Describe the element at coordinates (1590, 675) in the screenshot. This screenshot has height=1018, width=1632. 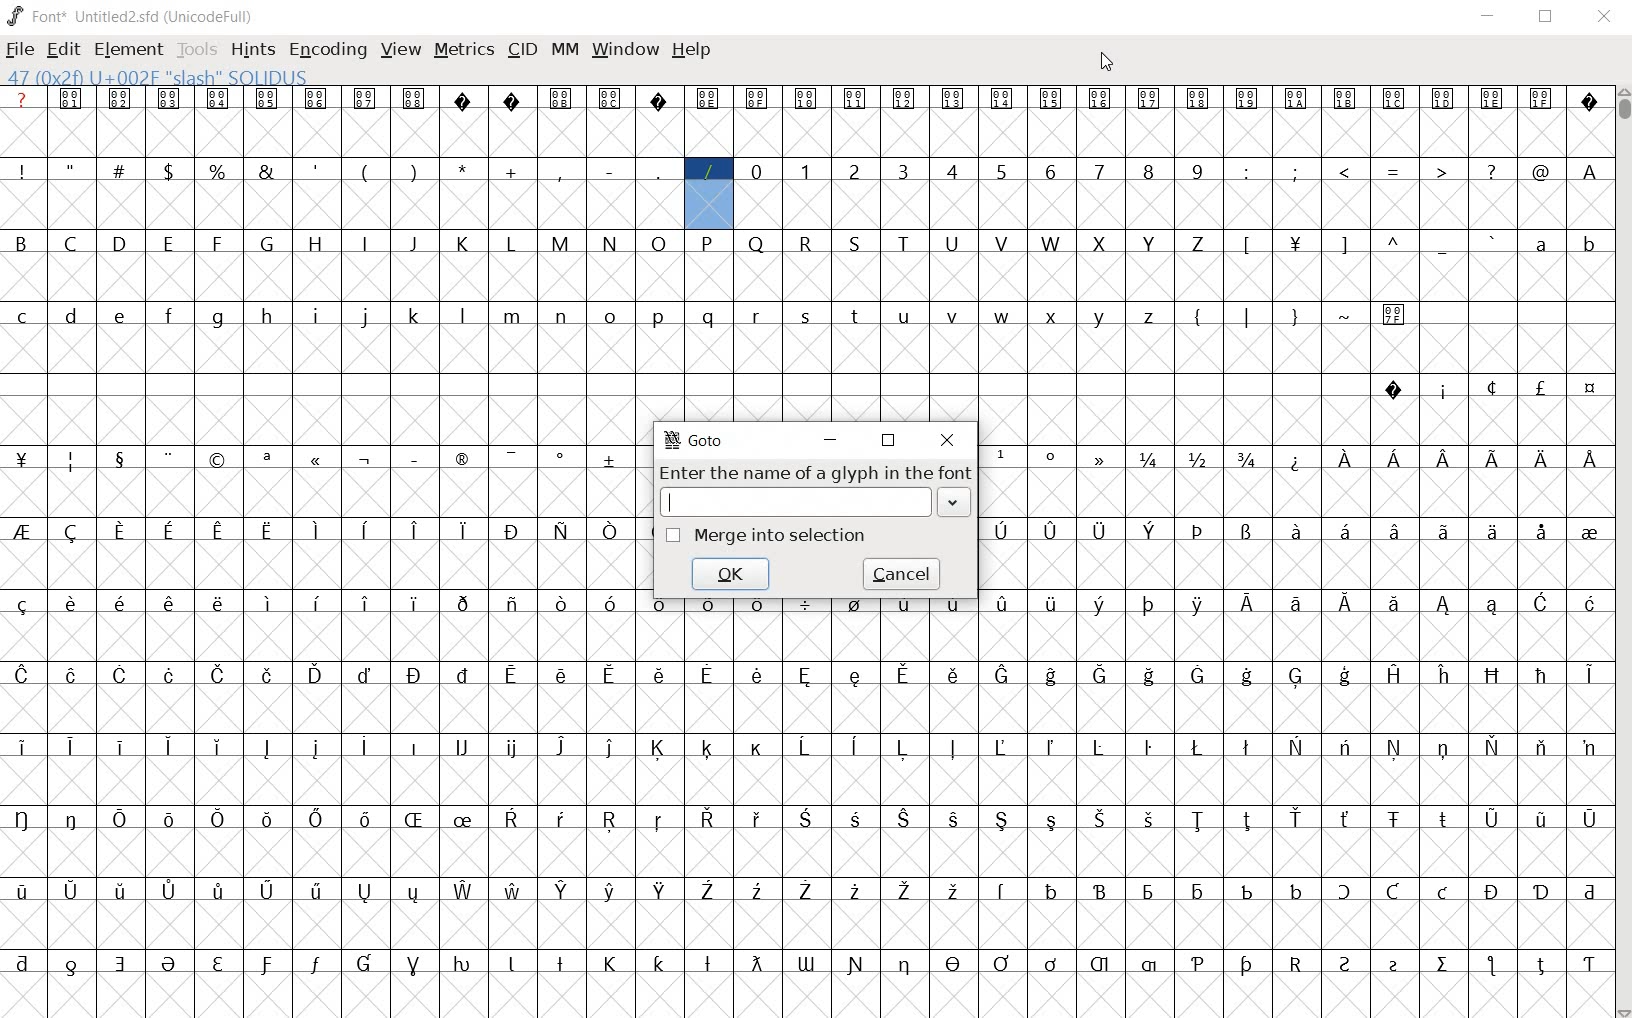
I see `glyph` at that location.